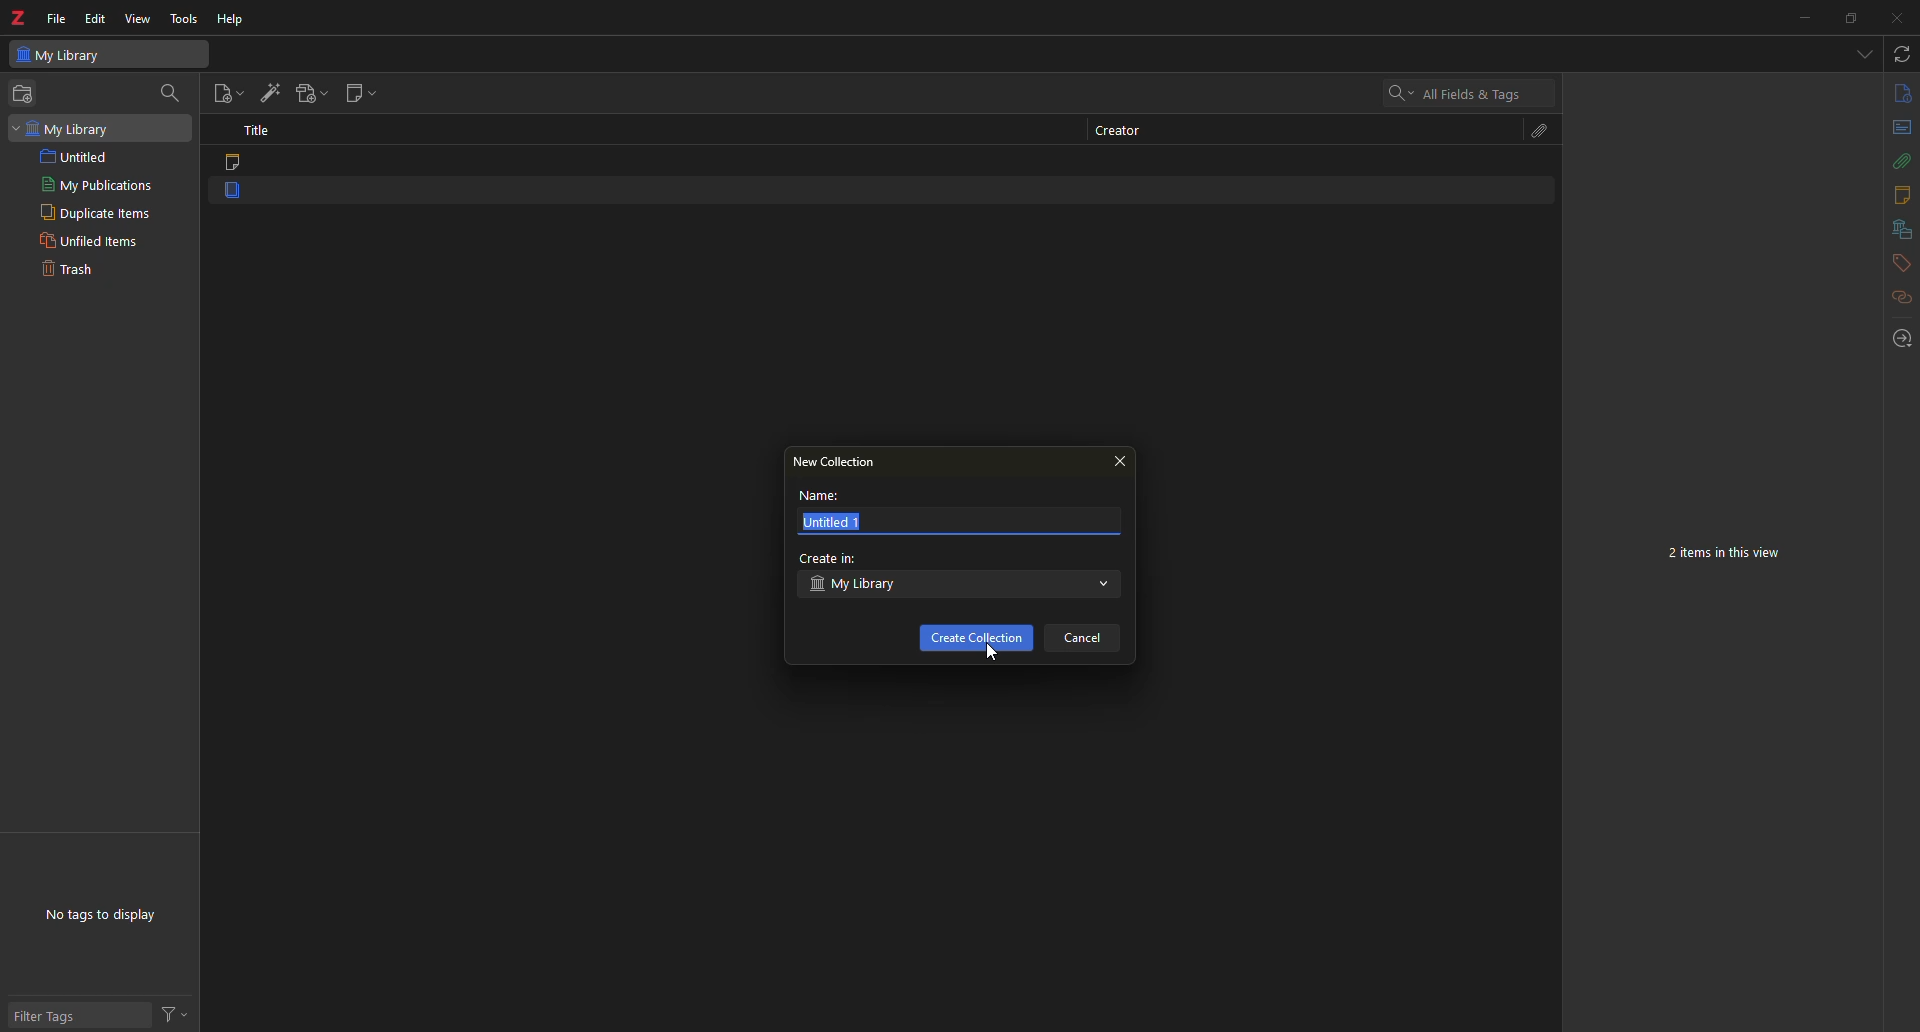 The height and width of the screenshot is (1032, 1920). What do you see at coordinates (1731, 554) in the screenshot?
I see `2 items in this view` at bounding box center [1731, 554].